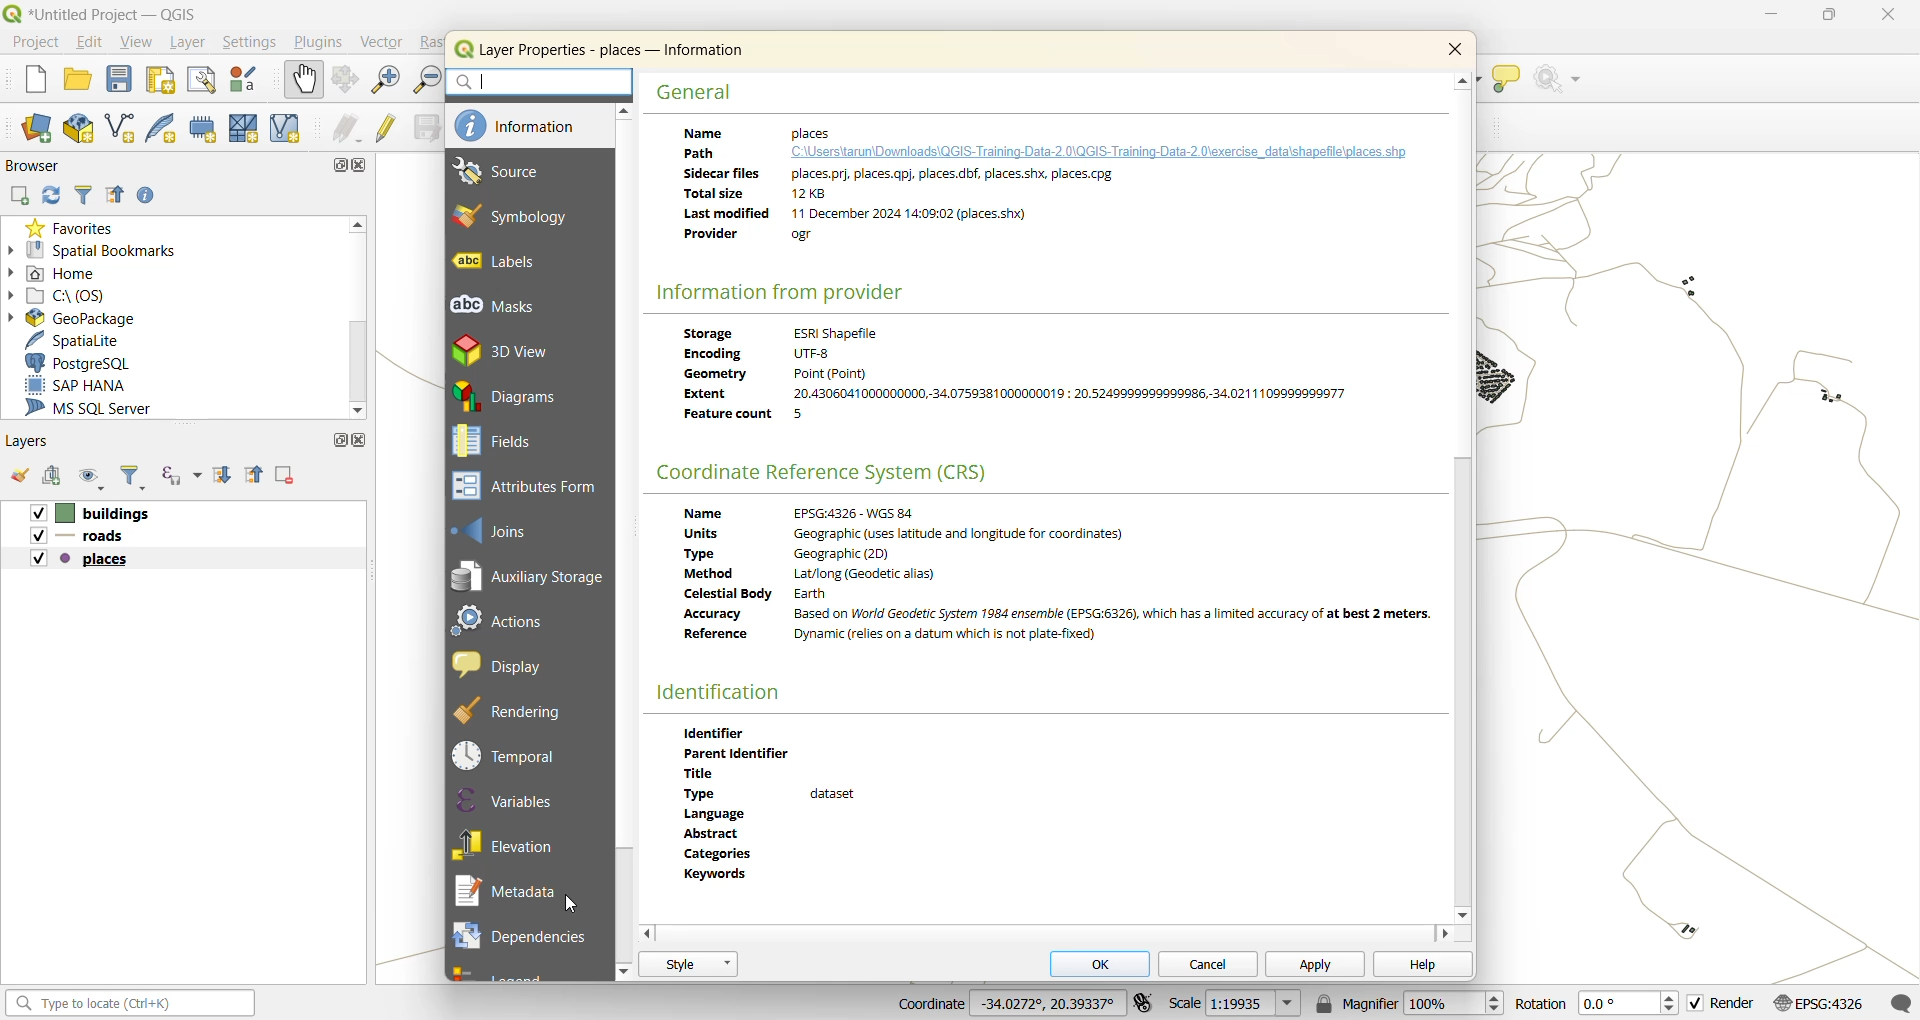 The height and width of the screenshot is (1020, 1920). Describe the element at coordinates (322, 44) in the screenshot. I see `plugins` at that location.